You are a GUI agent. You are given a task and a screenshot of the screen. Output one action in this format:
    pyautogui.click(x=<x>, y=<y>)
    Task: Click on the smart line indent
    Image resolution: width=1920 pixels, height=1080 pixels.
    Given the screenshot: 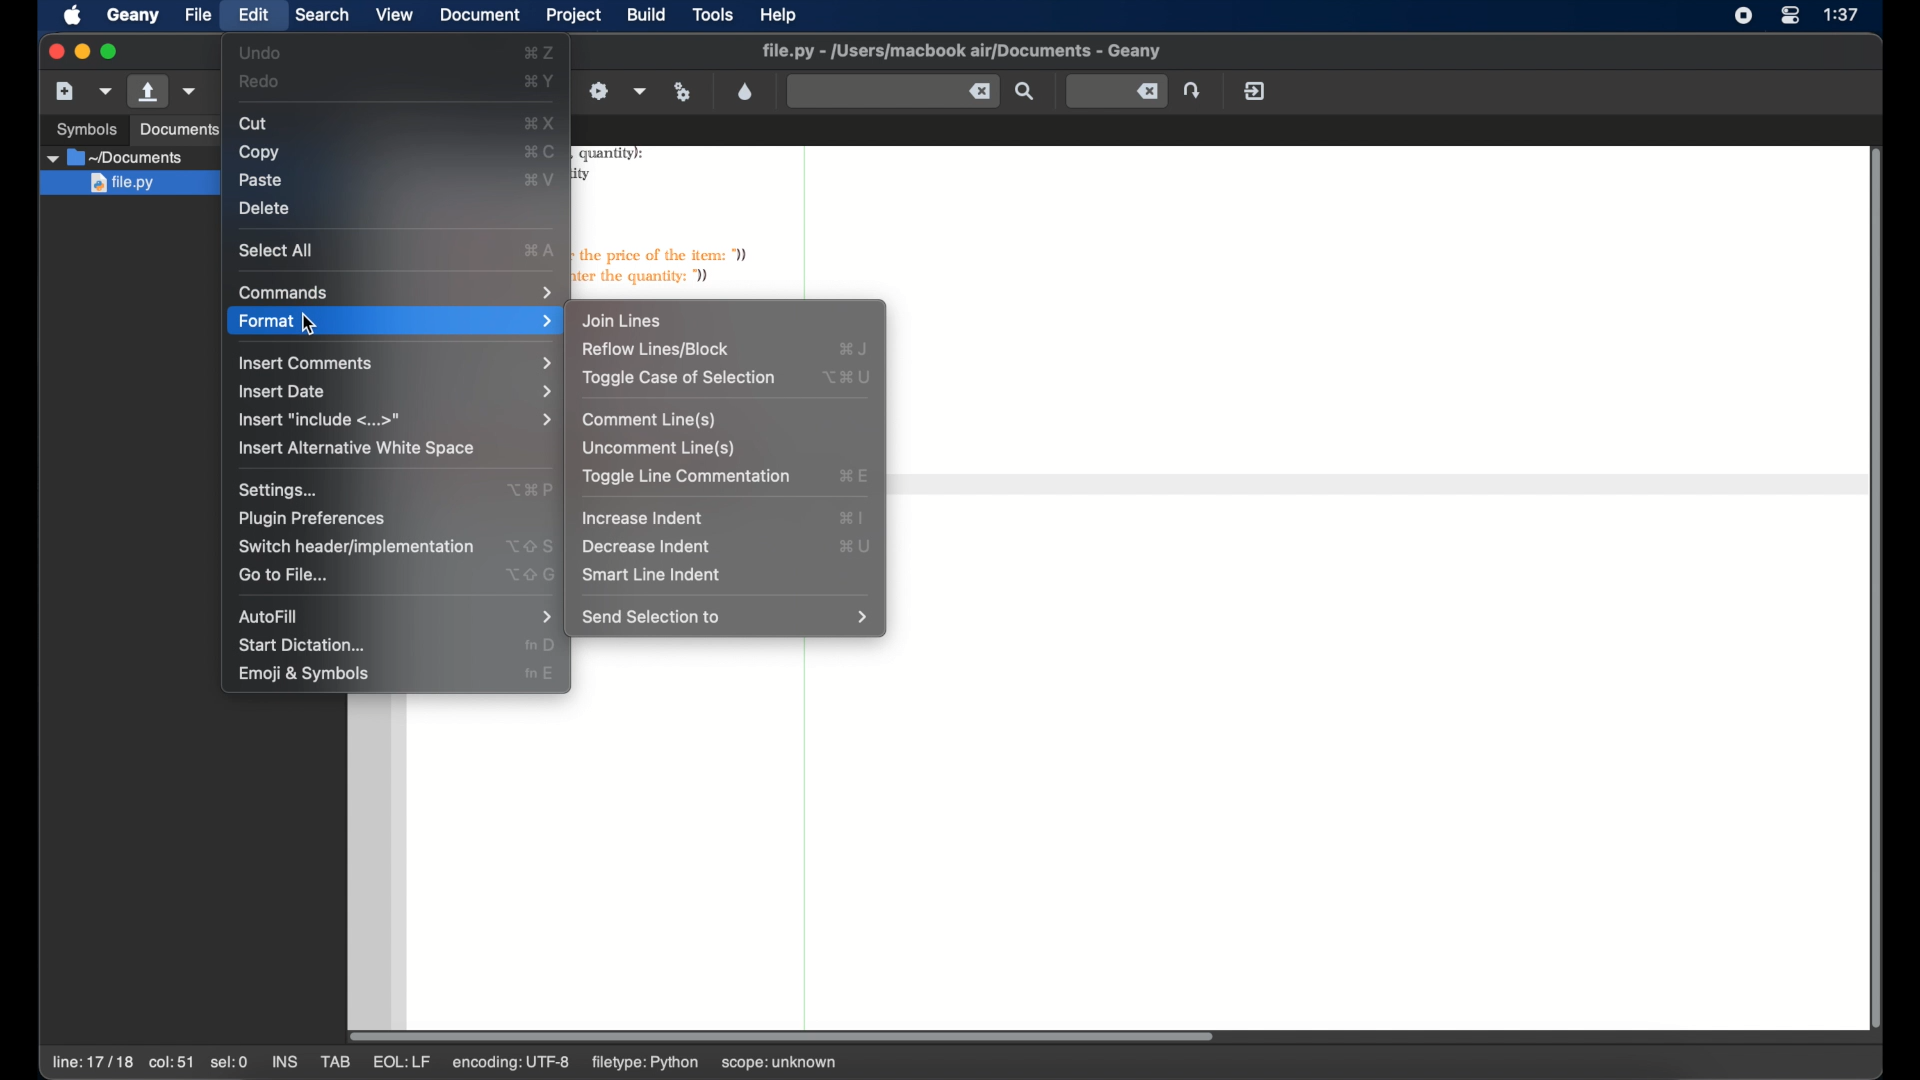 What is the action you would take?
    pyautogui.click(x=652, y=575)
    